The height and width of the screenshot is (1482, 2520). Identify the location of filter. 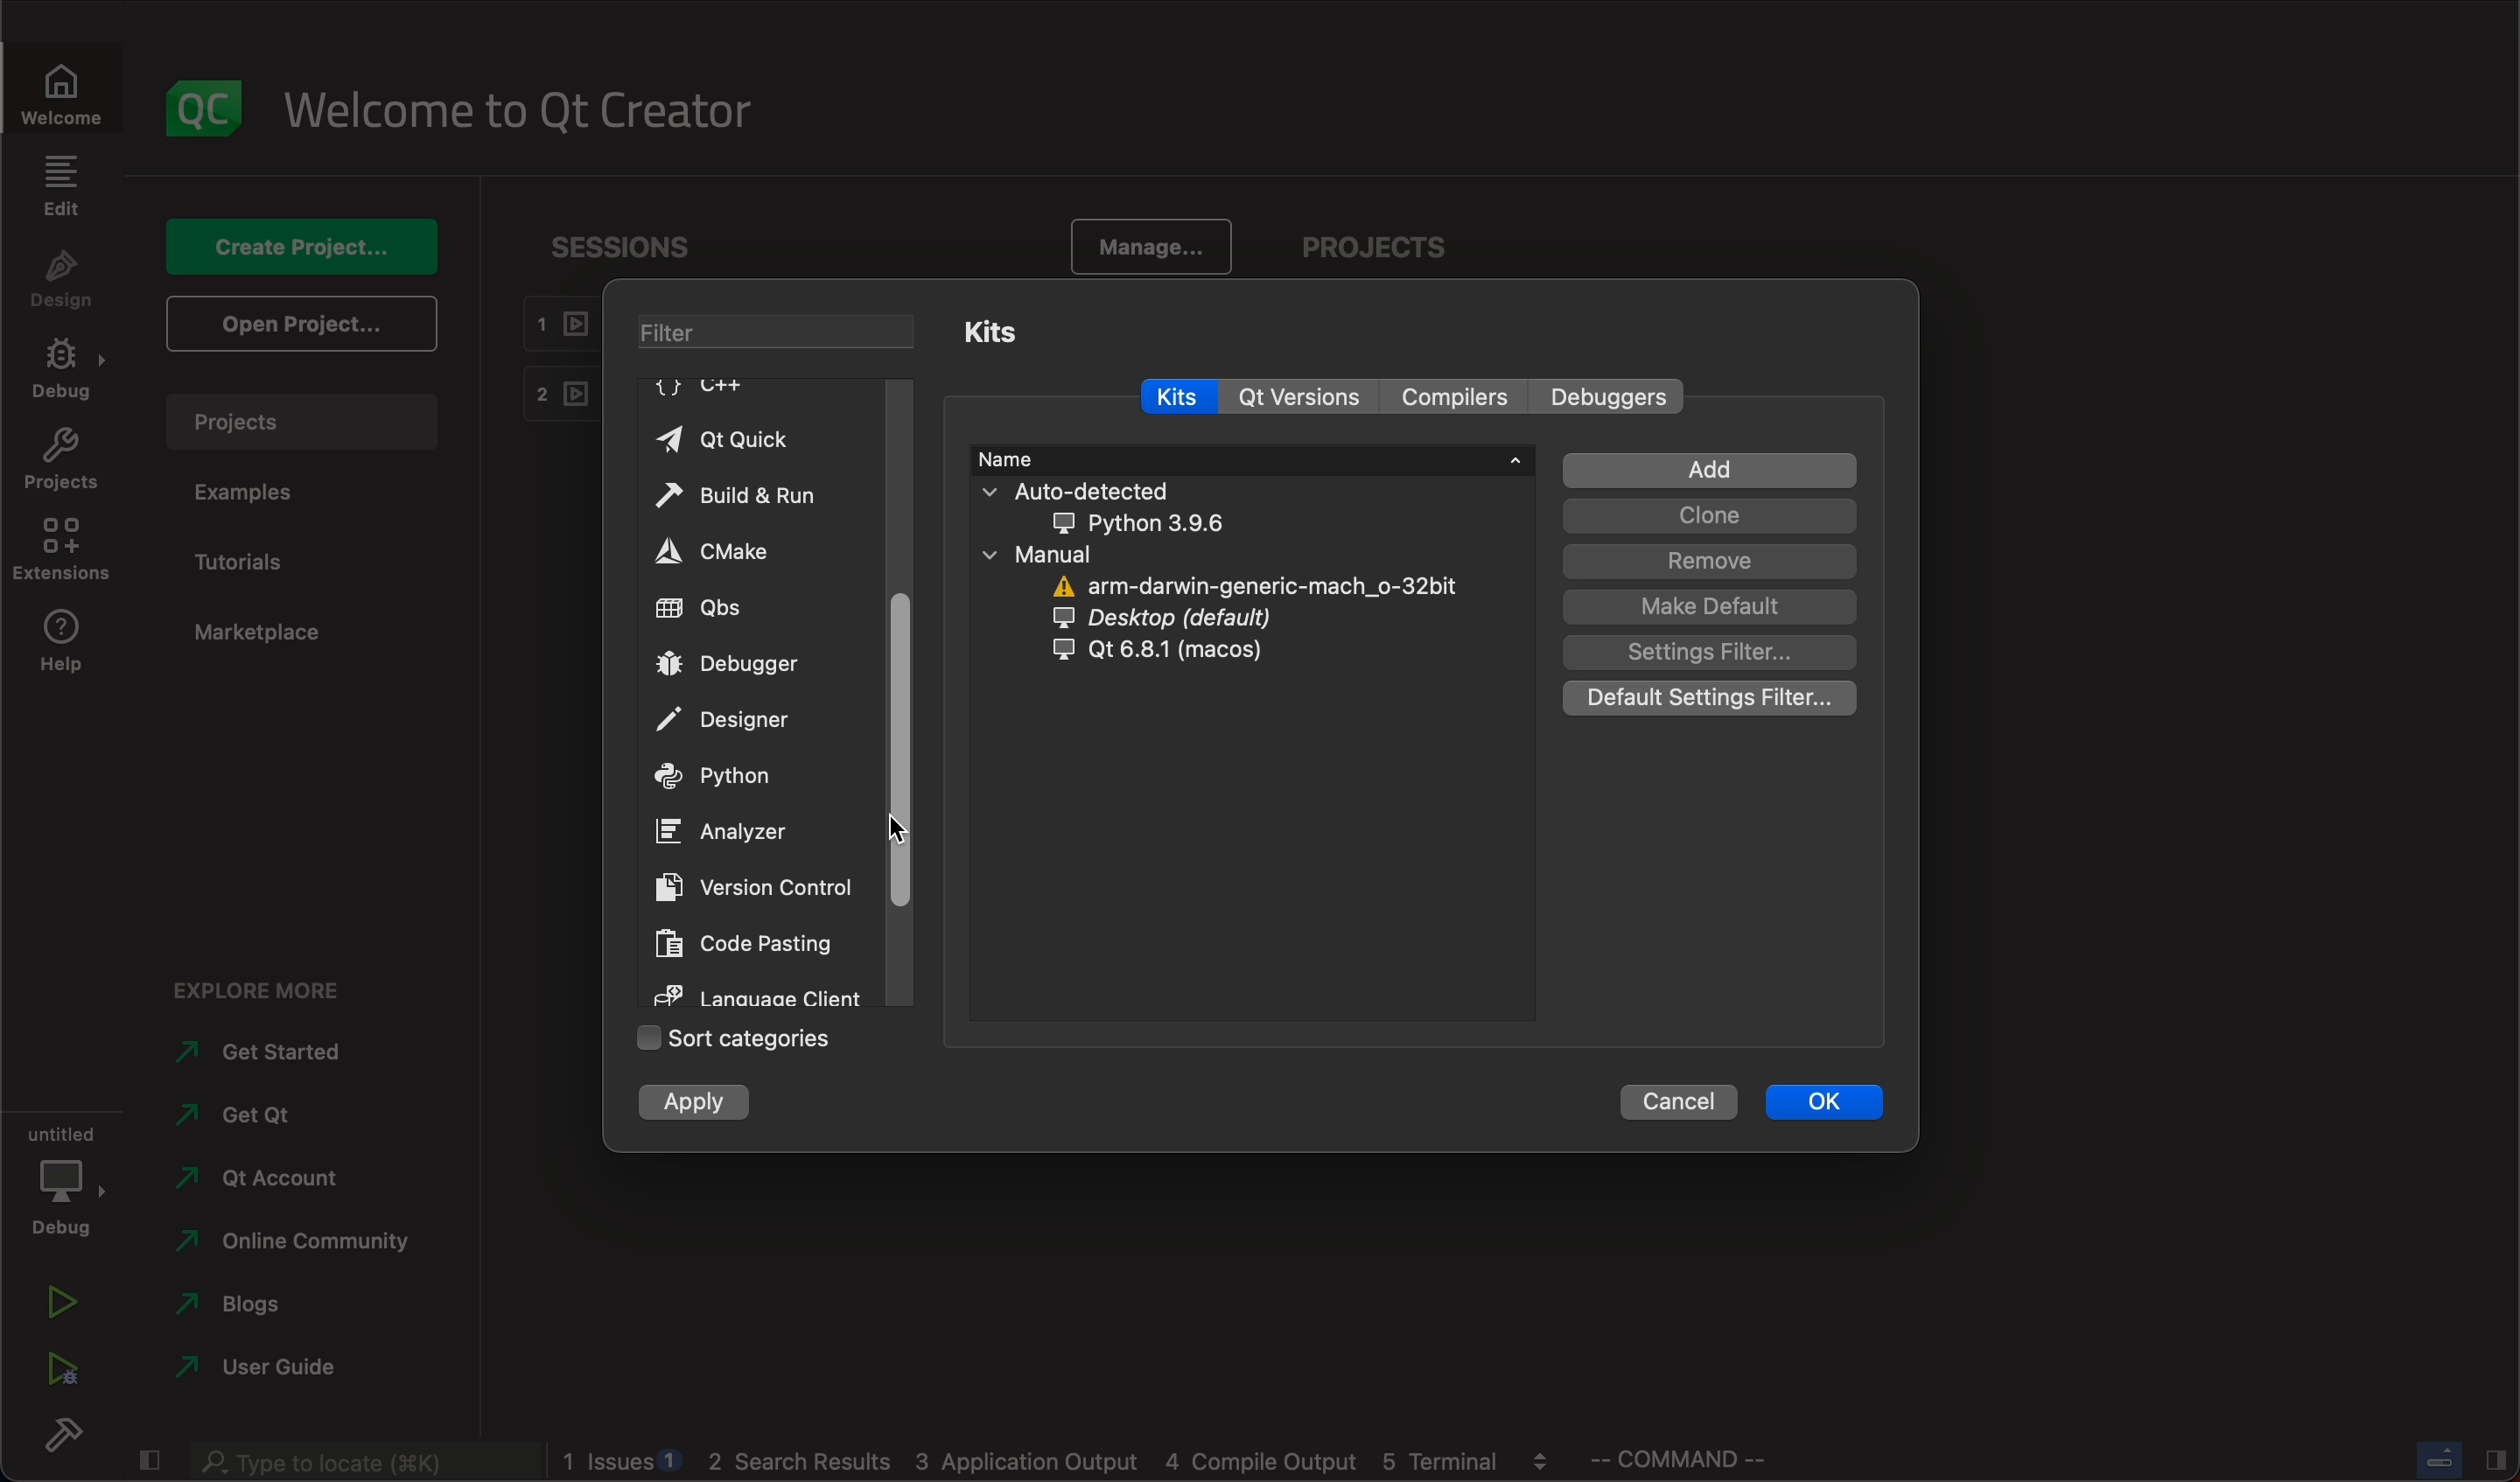
(781, 332).